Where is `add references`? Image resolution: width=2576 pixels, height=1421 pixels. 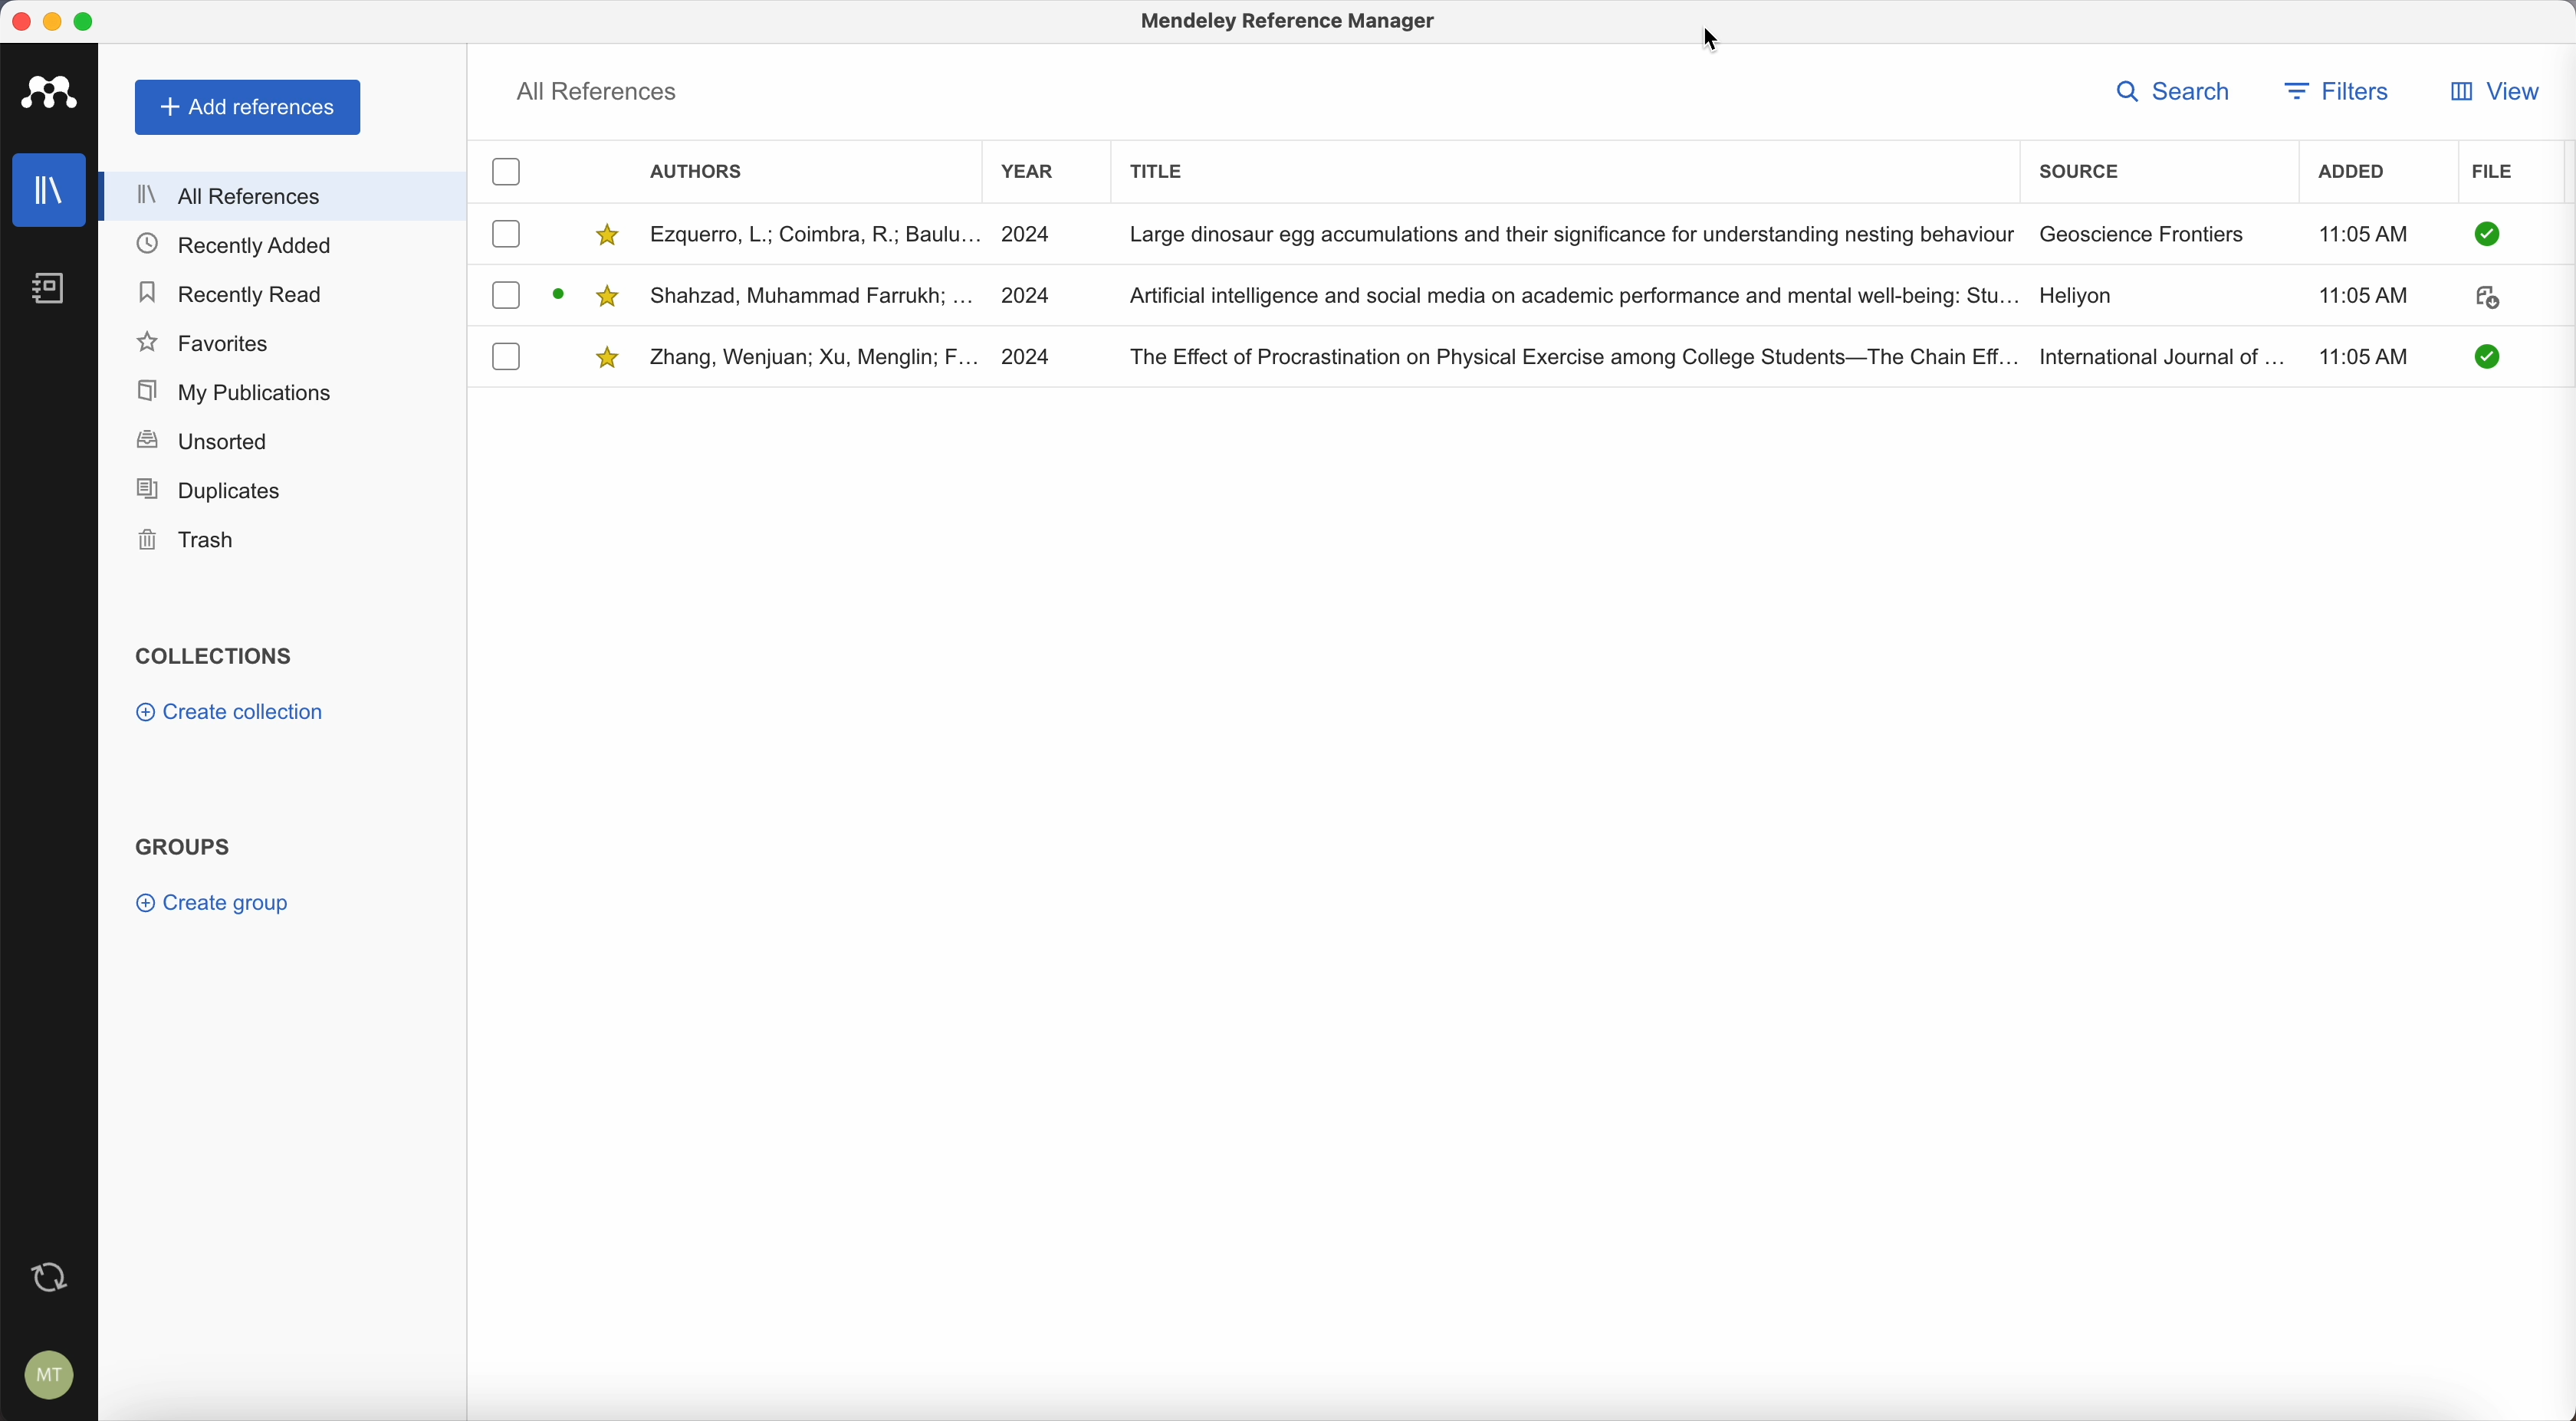 add references is located at coordinates (248, 108).